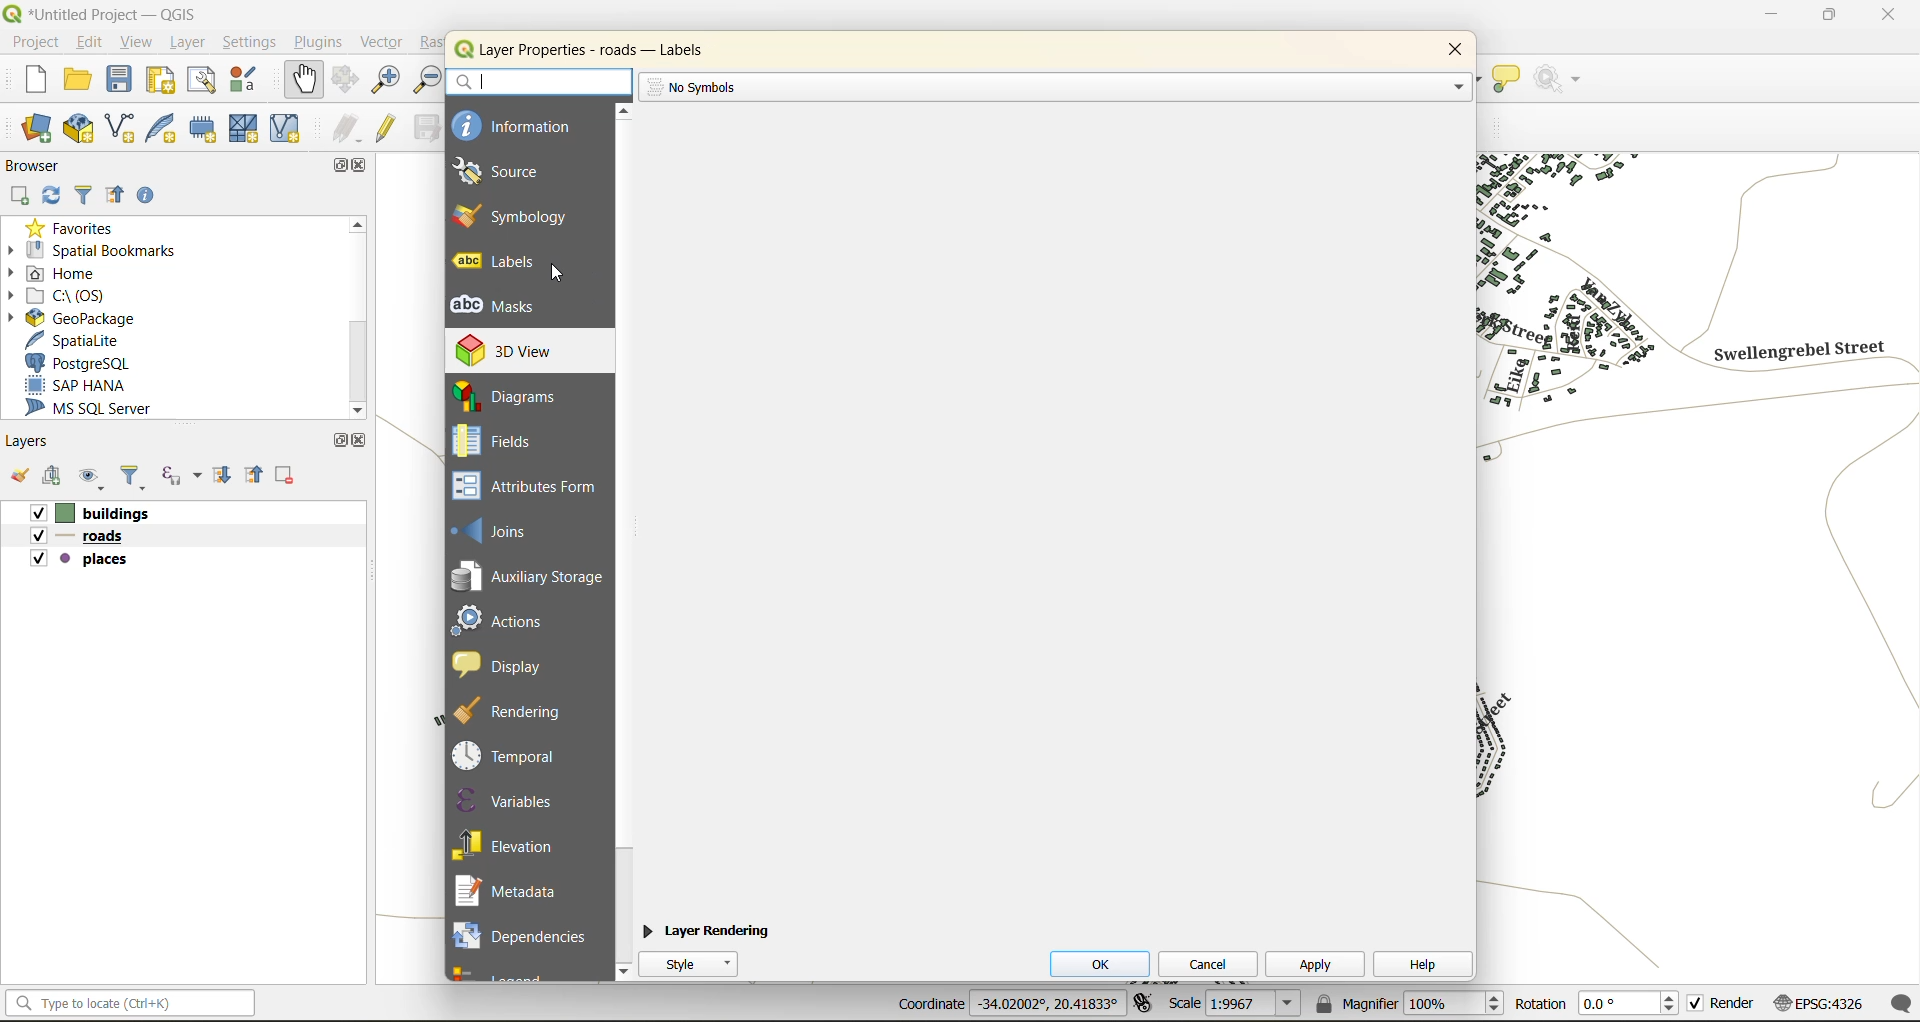  Describe the element at coordinates (102, 13) in the screenshot. I see `file name and app name` at that location.